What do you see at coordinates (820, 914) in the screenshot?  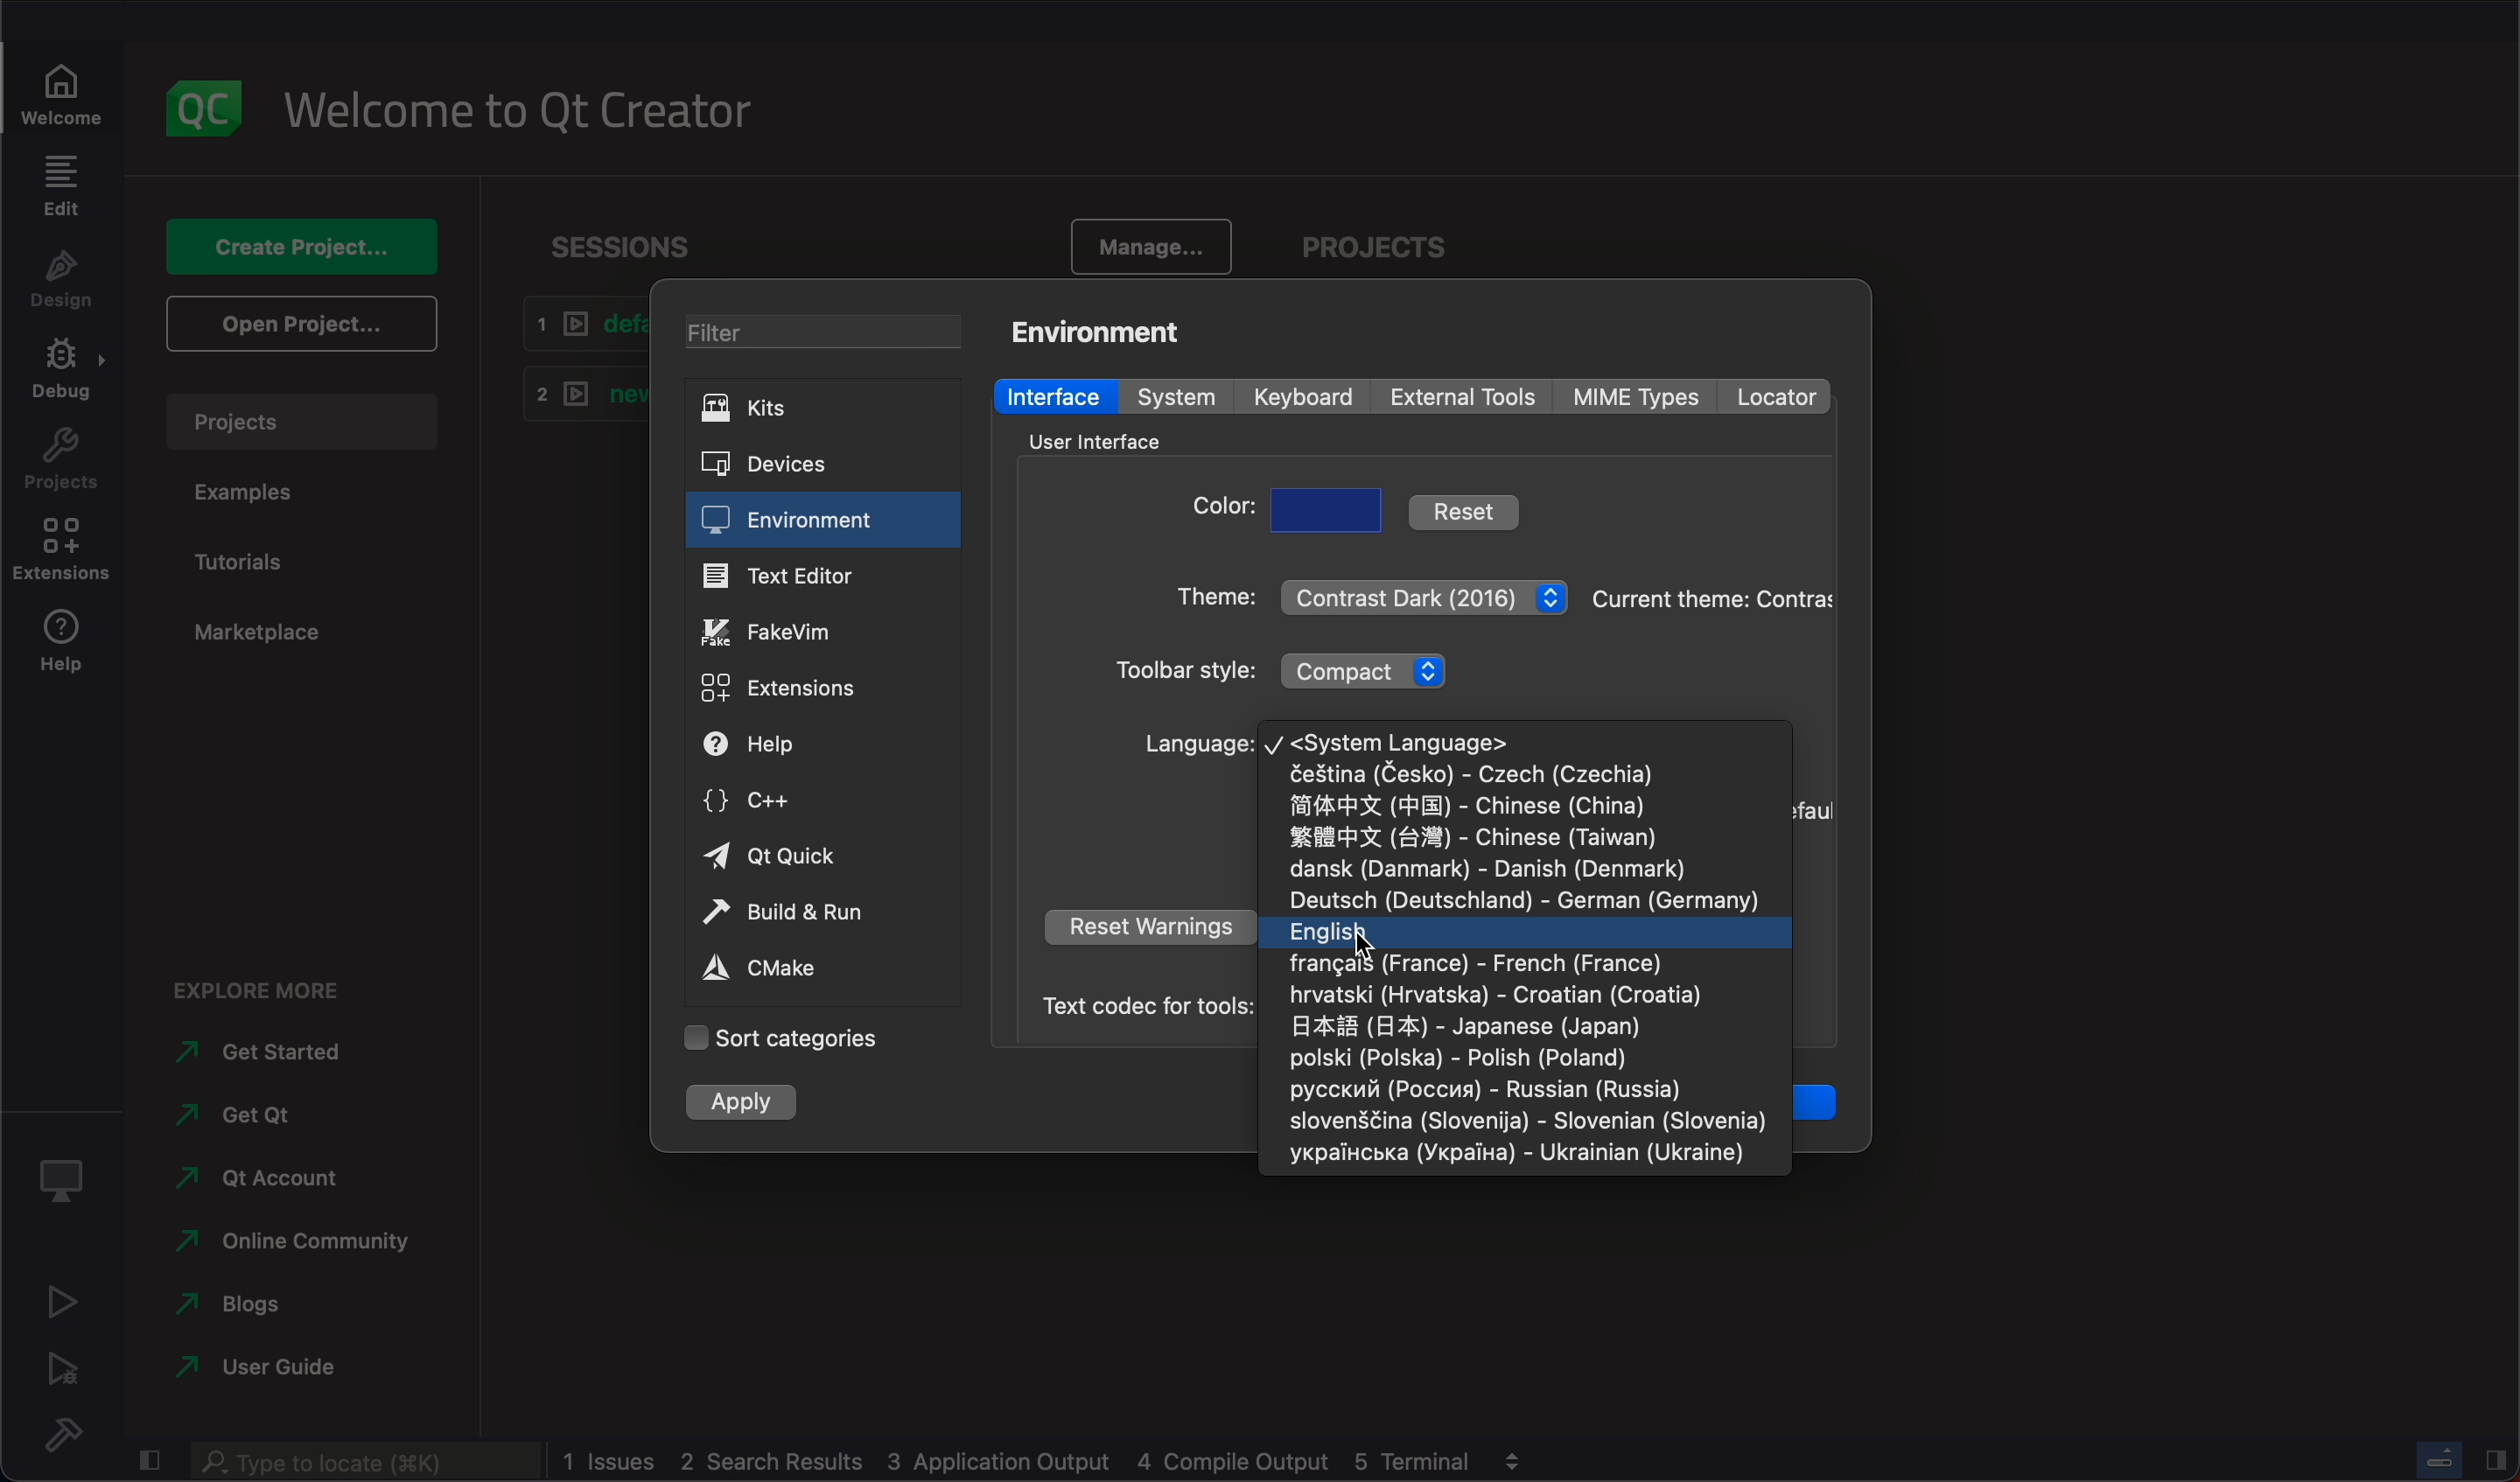 I see `build` at bounding box center [820, 914].